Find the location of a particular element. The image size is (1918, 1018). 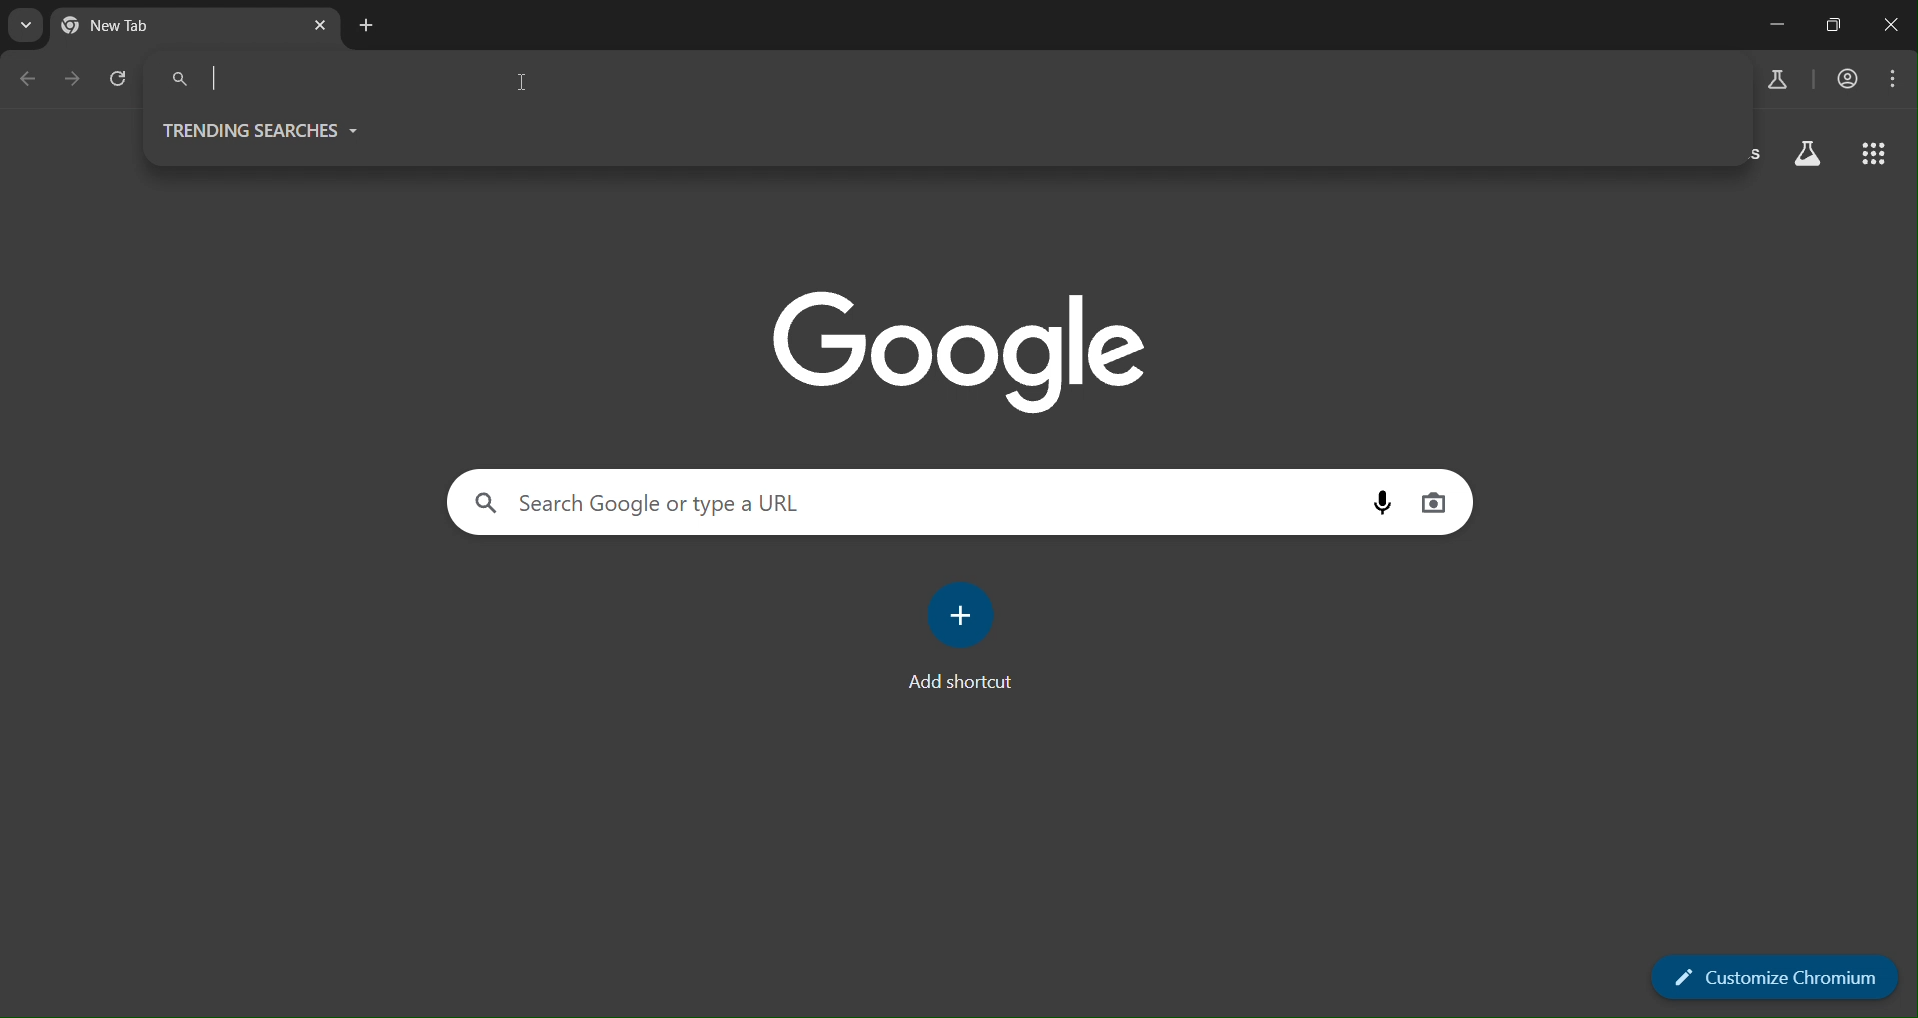

search labs is located at coordinates (1781, 79).